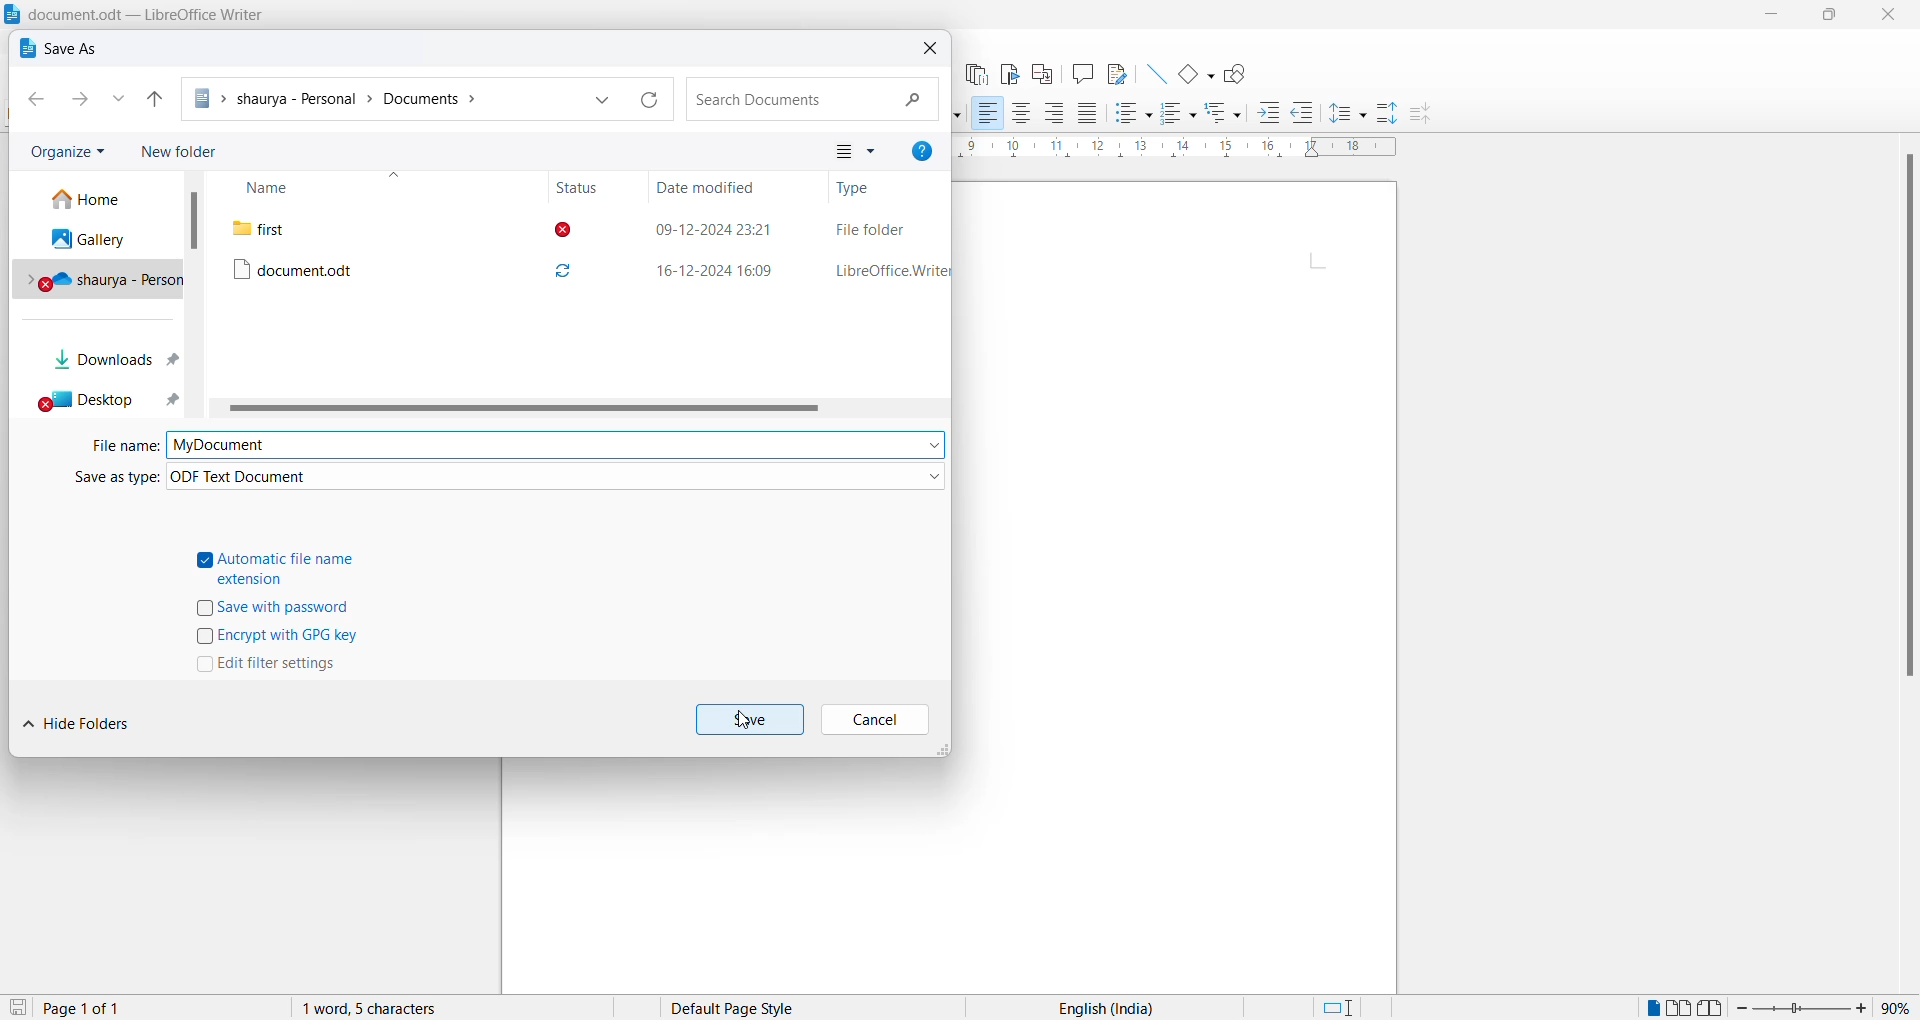 The width and height of the screenshot is (1920, 1020). What do you see at coordinates (1177, 148) in the screenshot?
I see `ruler` at bounding box center [1177, 148].